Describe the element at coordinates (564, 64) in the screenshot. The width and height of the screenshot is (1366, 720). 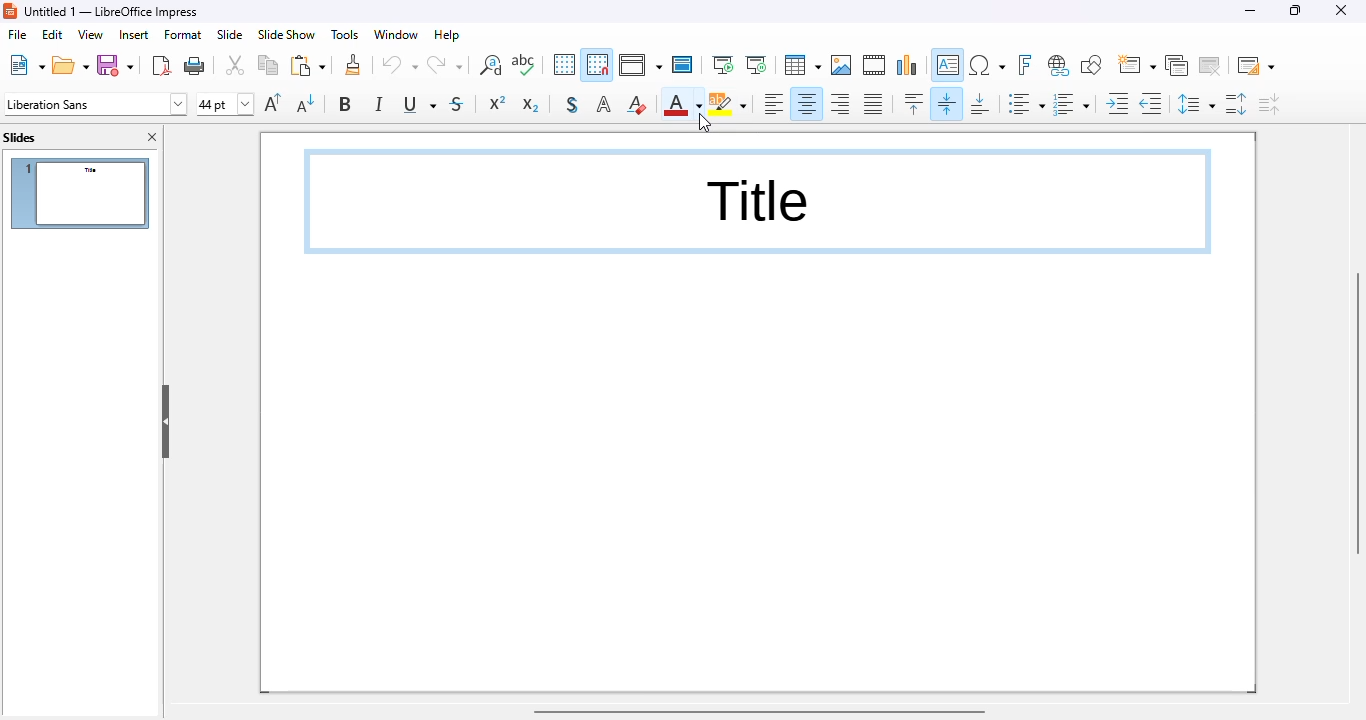
I see `display grid` at that location.